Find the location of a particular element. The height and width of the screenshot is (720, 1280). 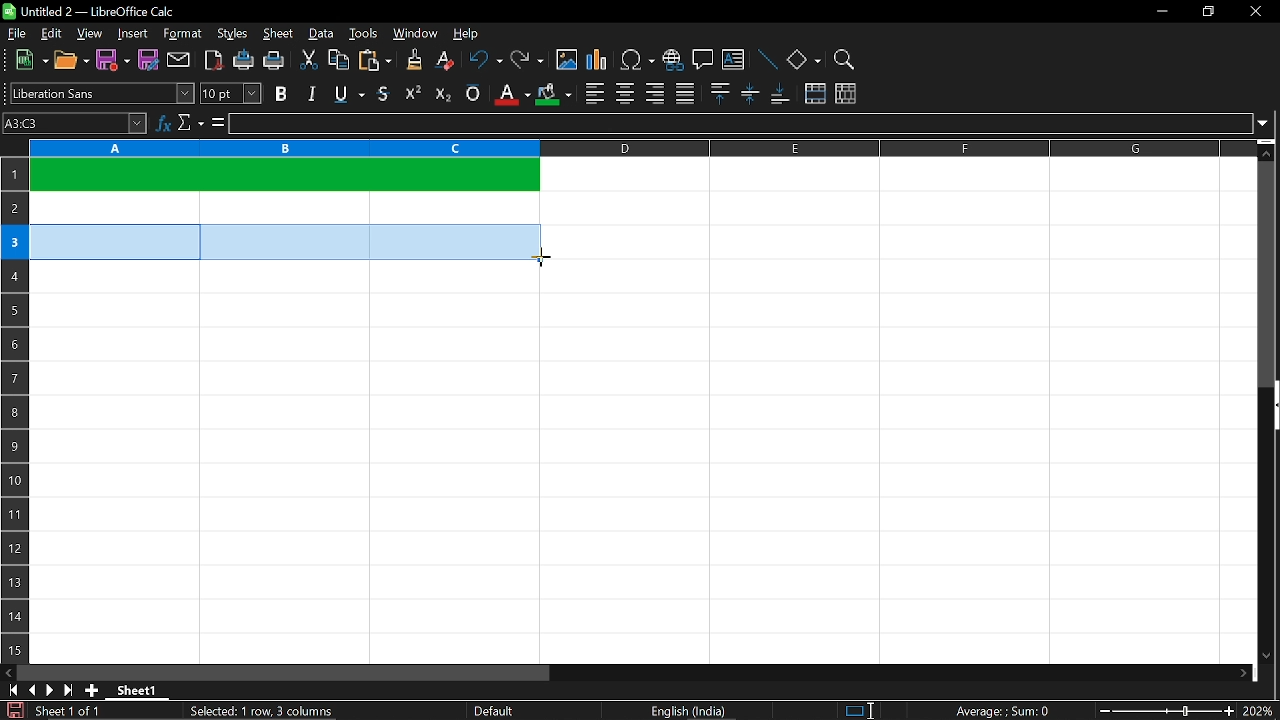

select function is located at coordinates (190, 124).